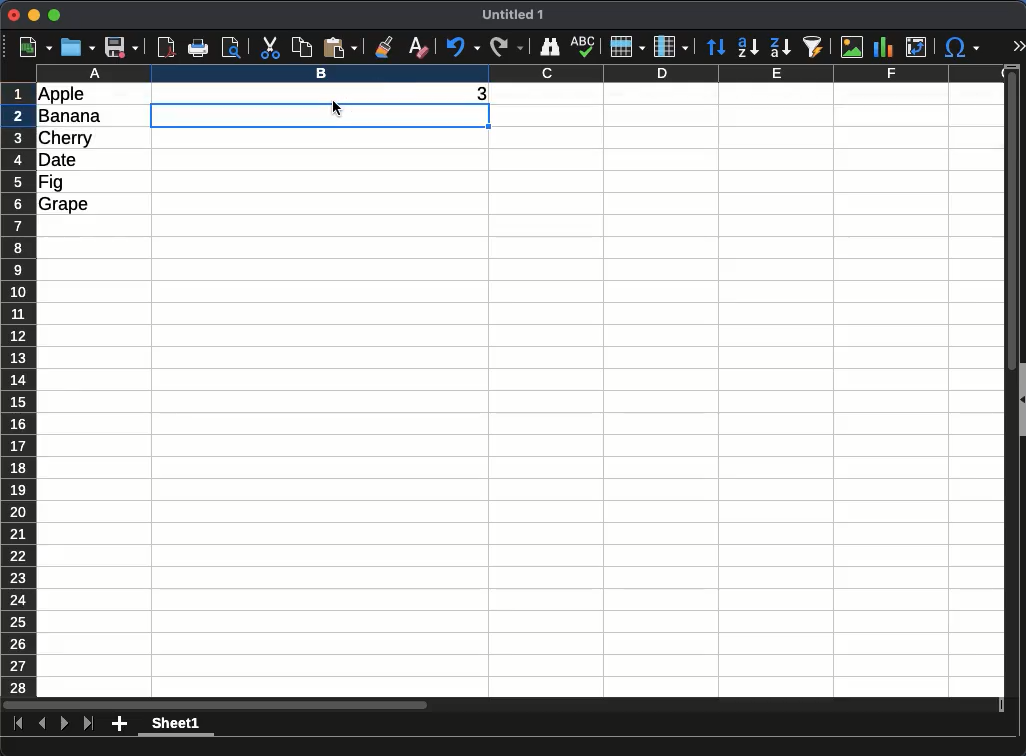 This screenshot has height=756, width=1026. I want to click on maximize, so click(54, 15).